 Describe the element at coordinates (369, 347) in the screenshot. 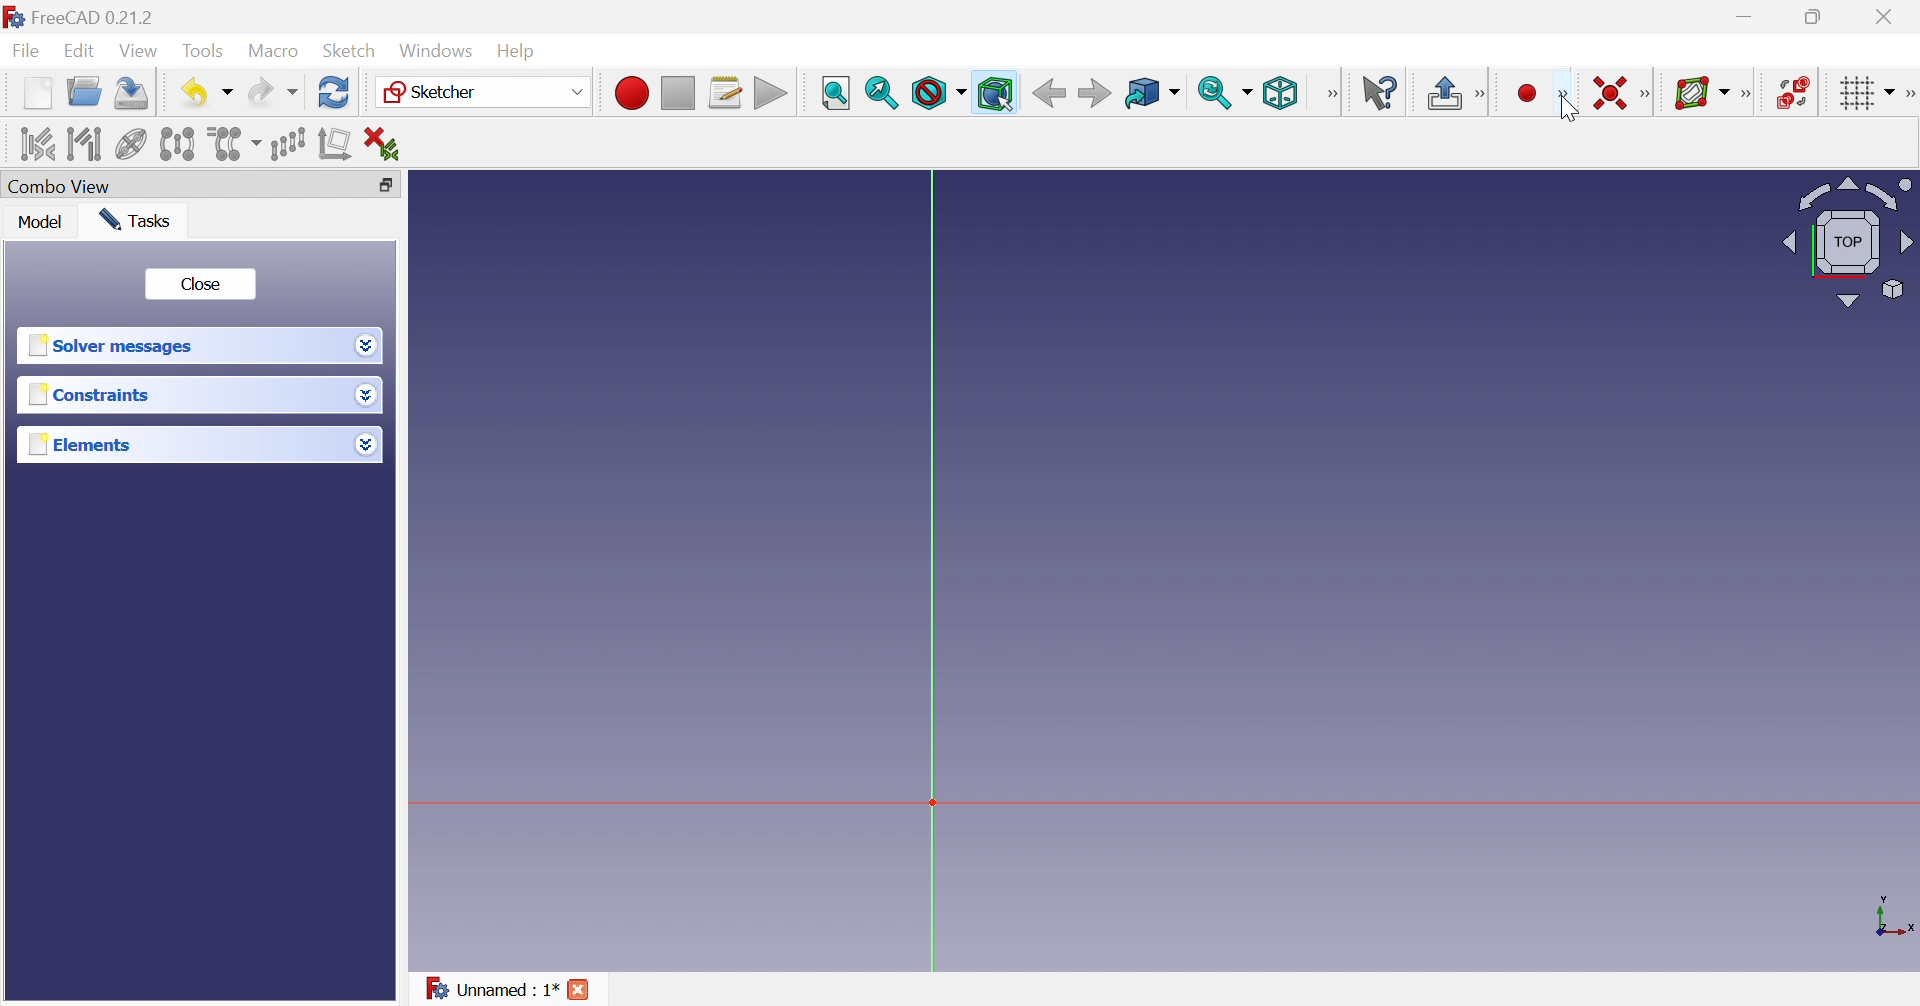

I see `Drop down` at that location.